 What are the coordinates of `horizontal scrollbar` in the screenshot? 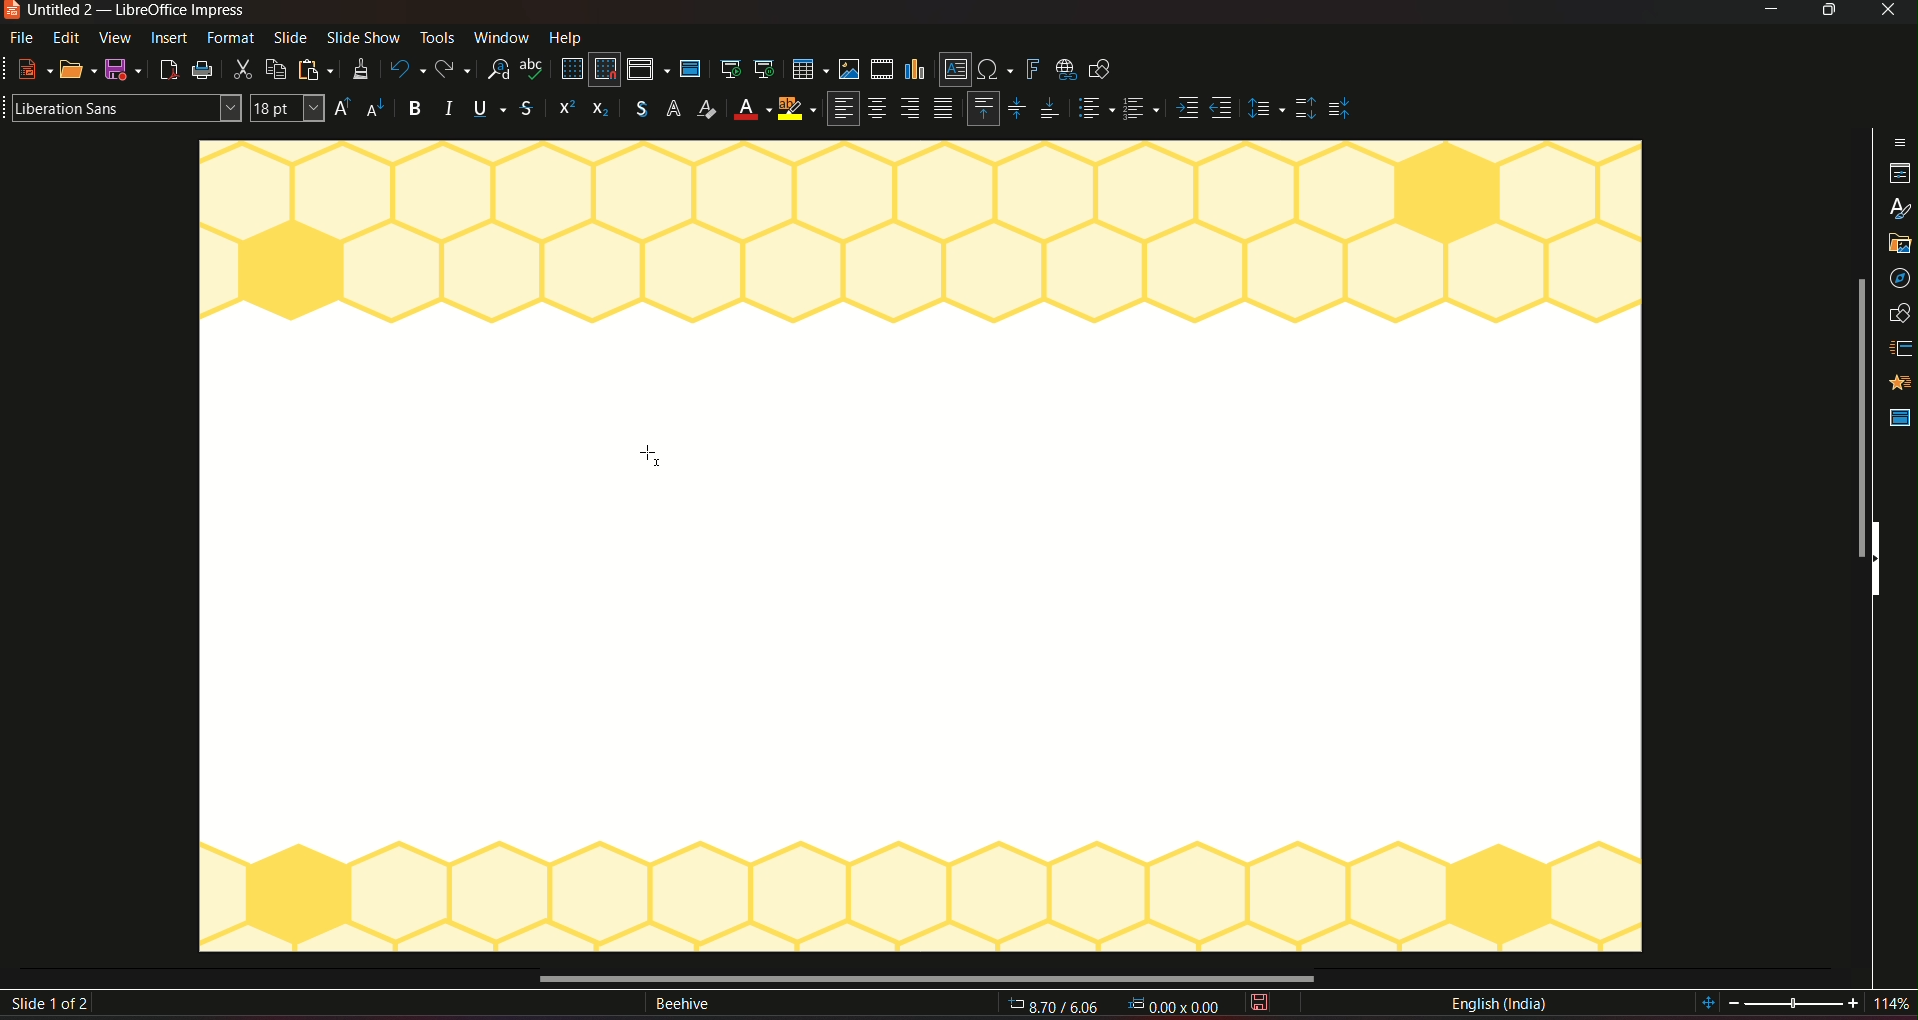 It's located at (933, 978).